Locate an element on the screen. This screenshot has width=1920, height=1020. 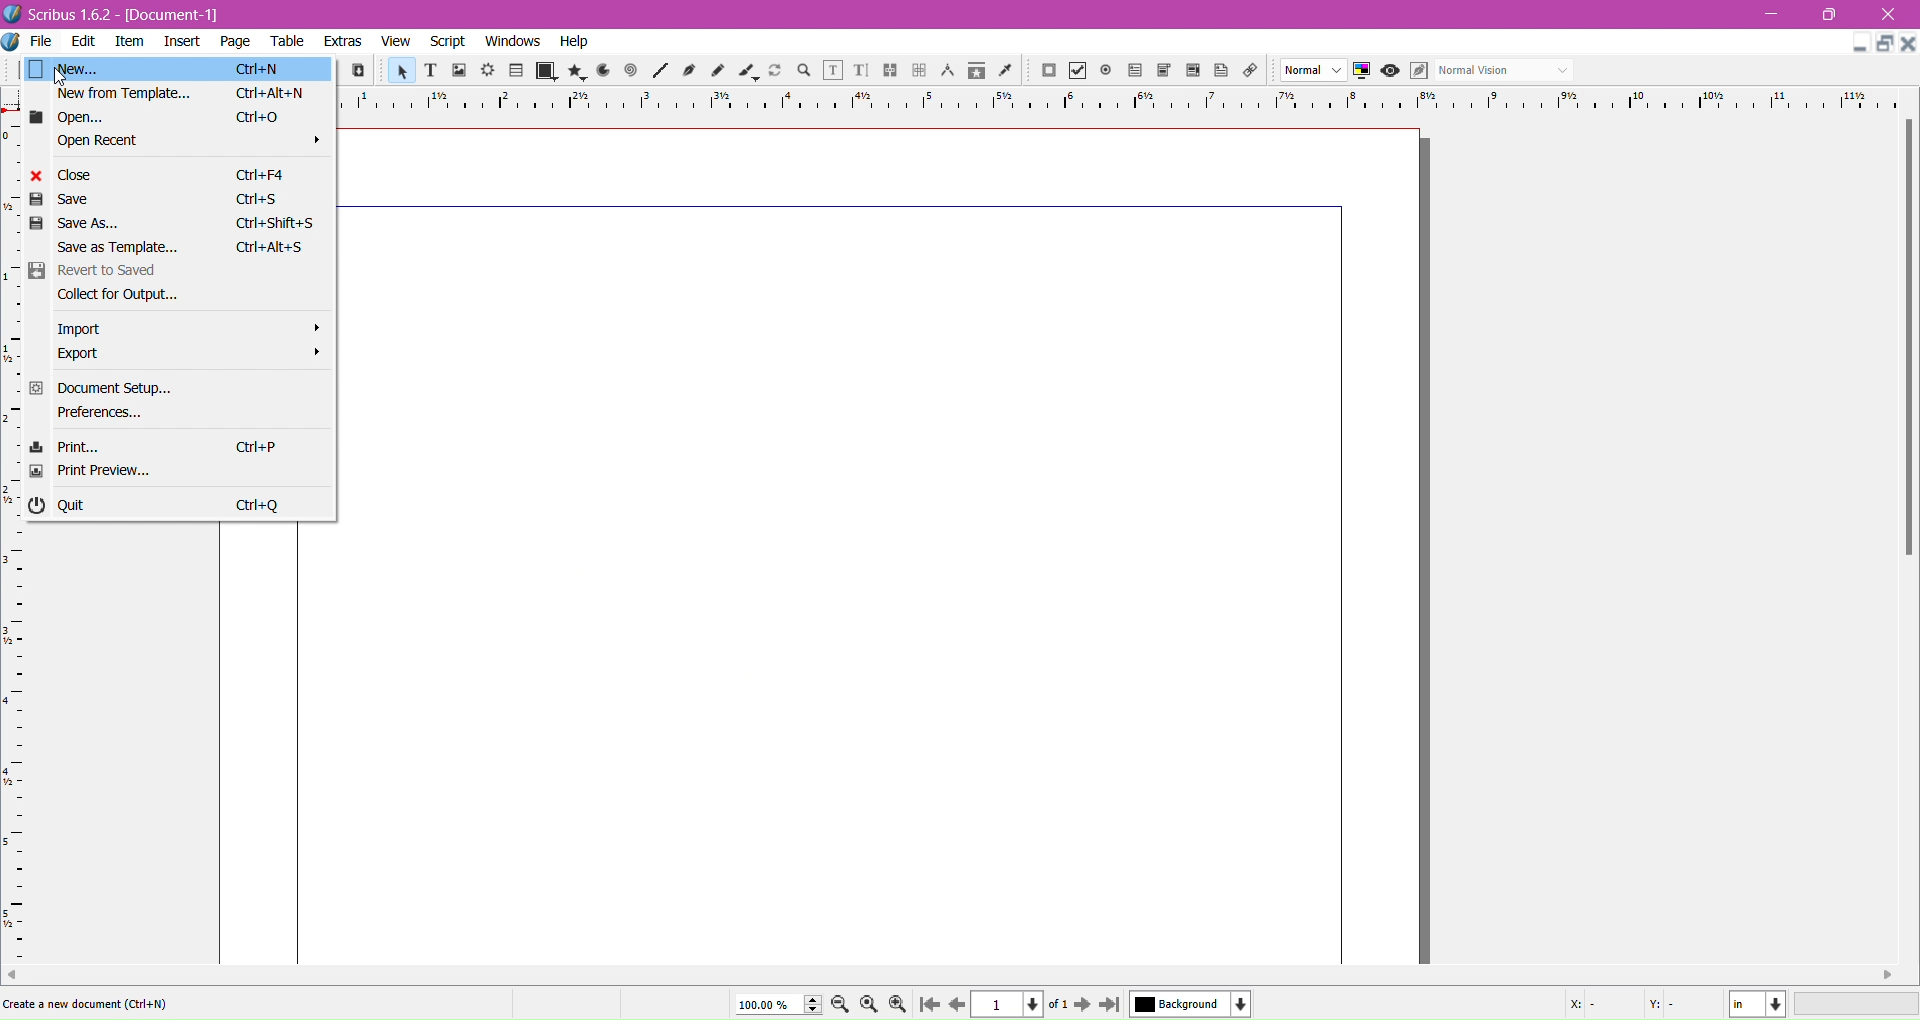
Script is located at coordinates (445, 42).